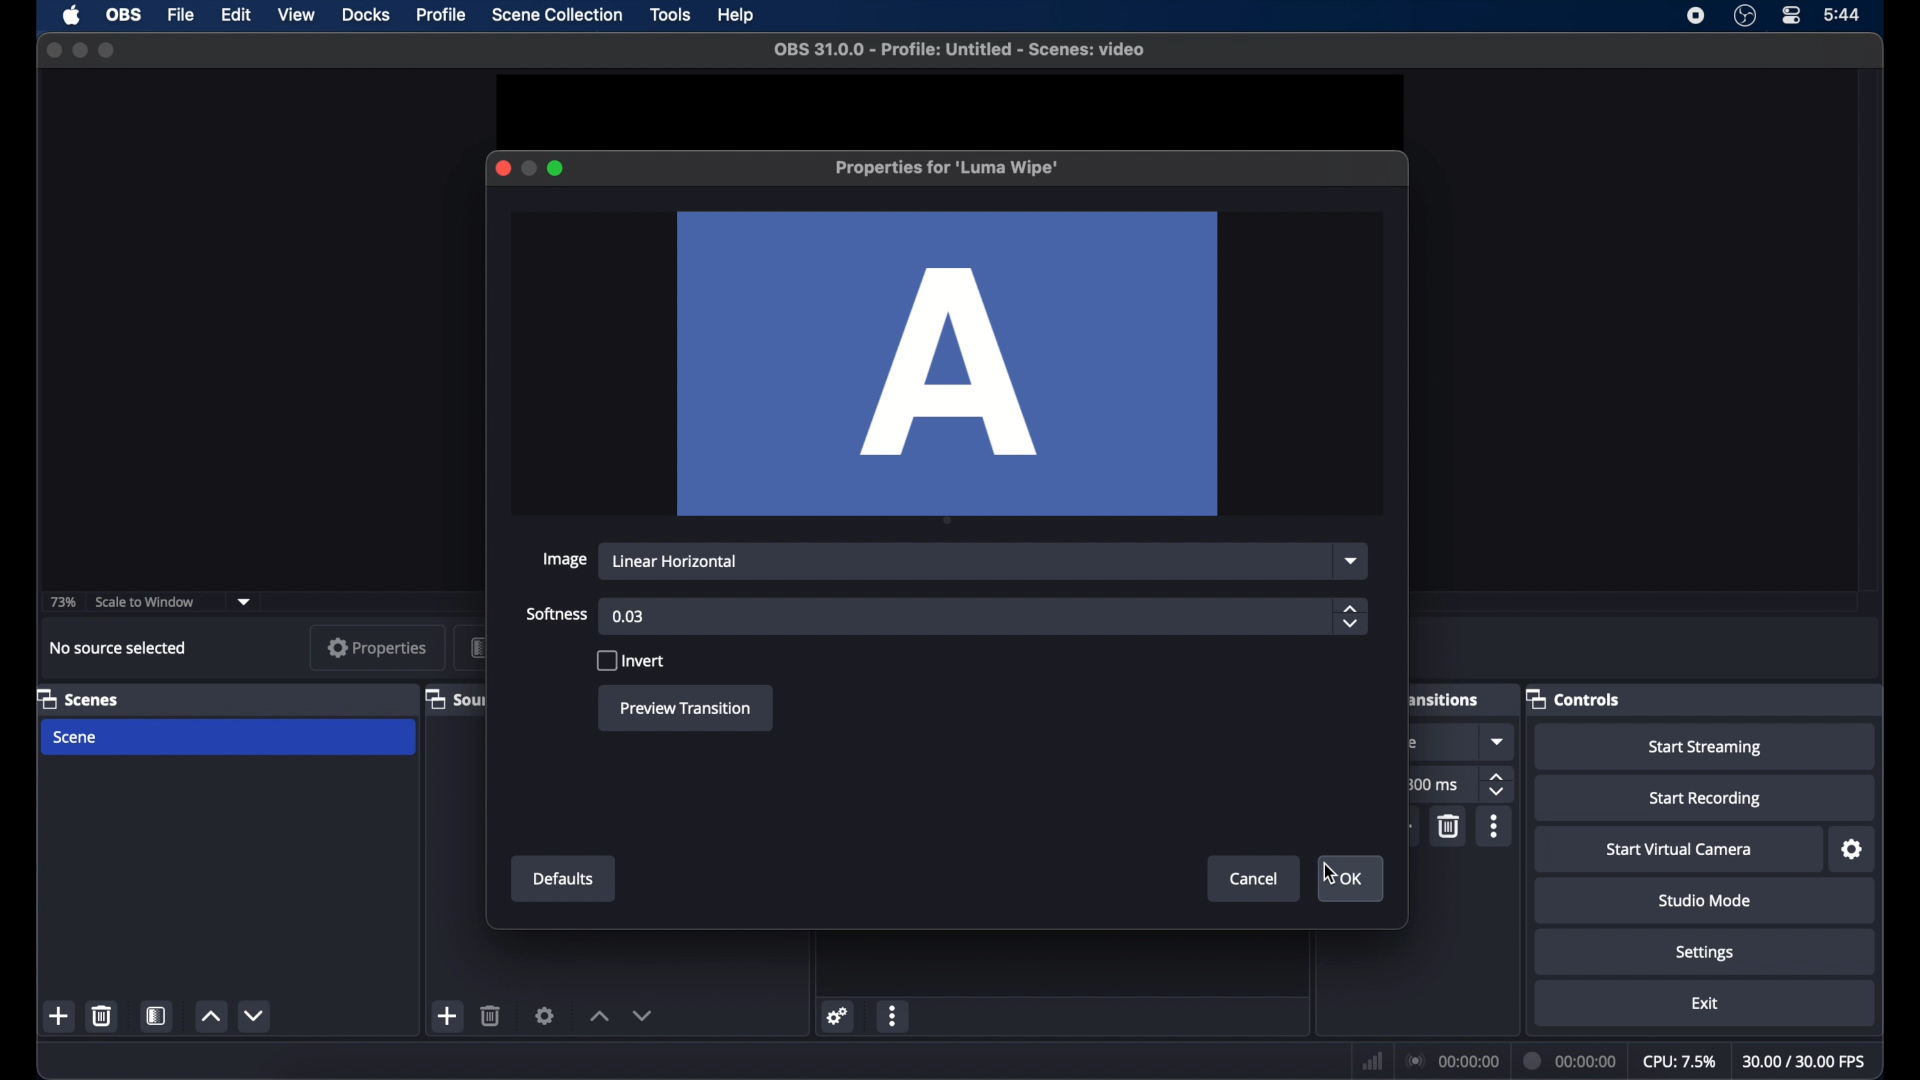 The width and height of the screenshot is (1920, 1080). I want to click on edit, so click(236, 16).